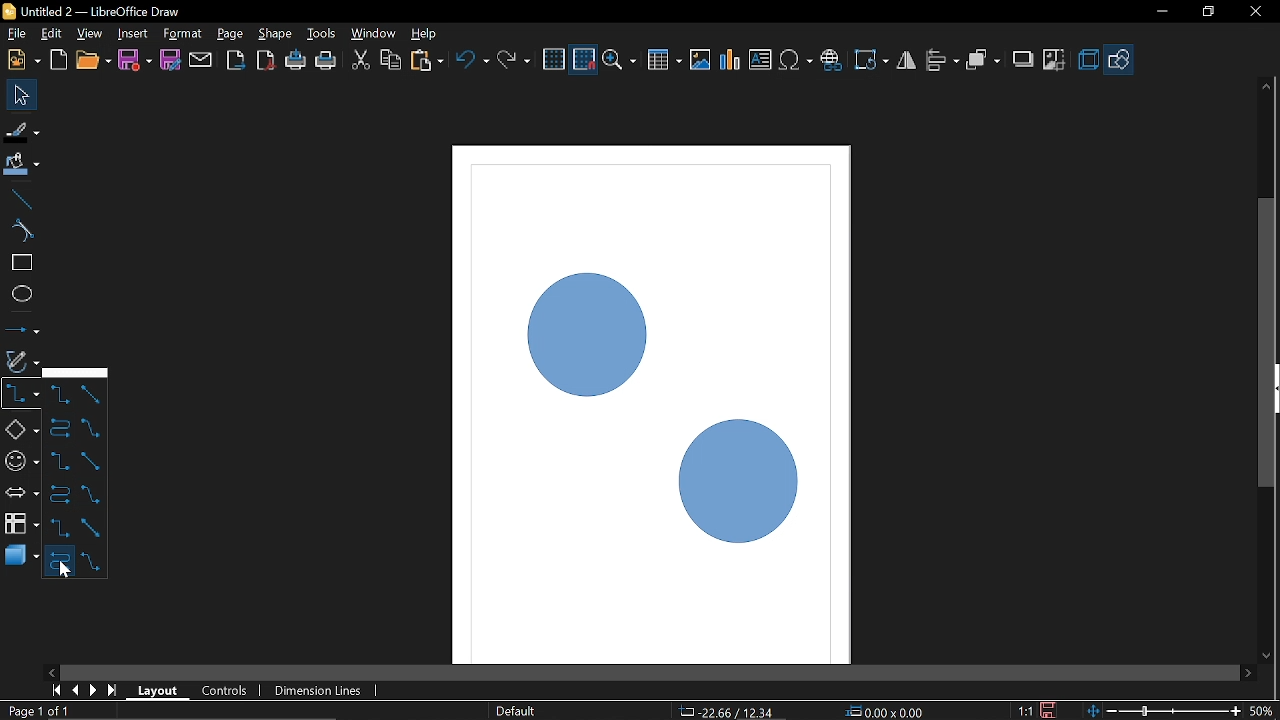 Image resolution: width=1280 pixels, height=720 pixels. Describe the element at coordinates (1262, 710) in the screenshot. I see `Current zoom` at that location.